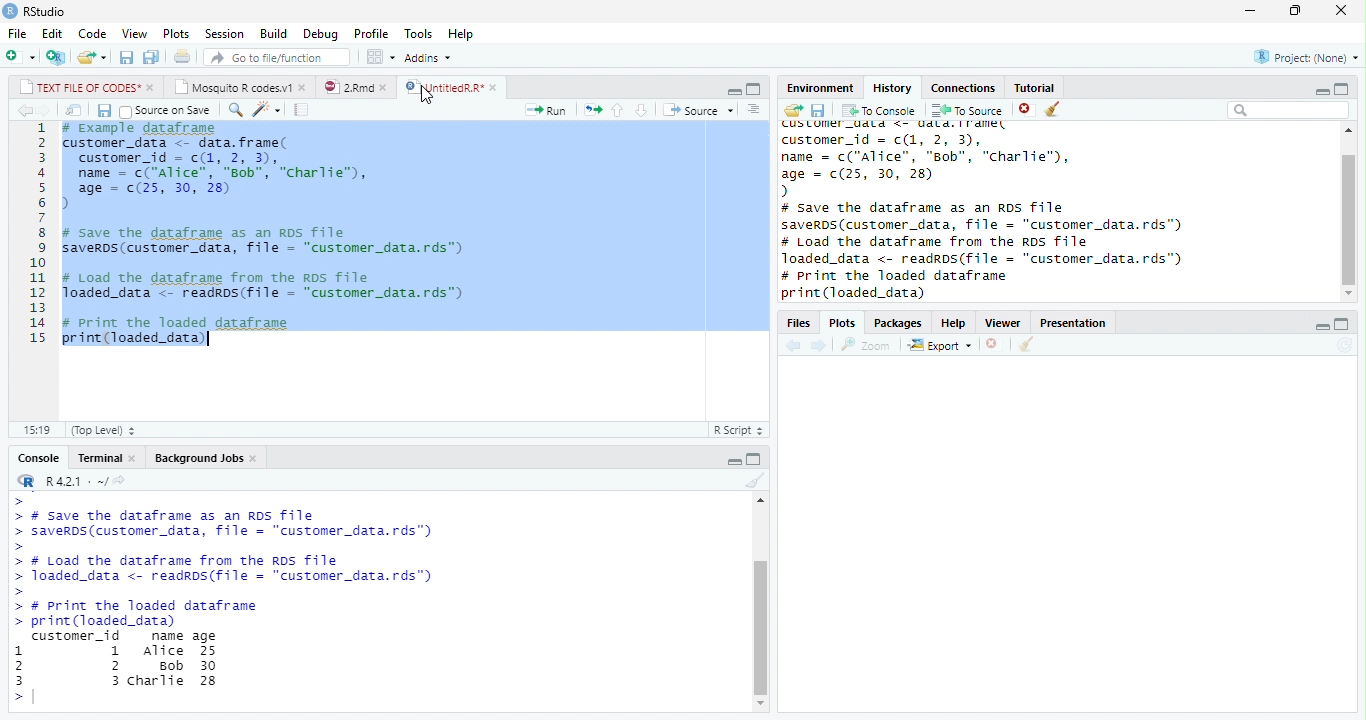 This screenshot has width=1366, height=720. What do you see at coordinates (26, 111) in the screenshot?
I see `back` at bounding box center [26, 111].